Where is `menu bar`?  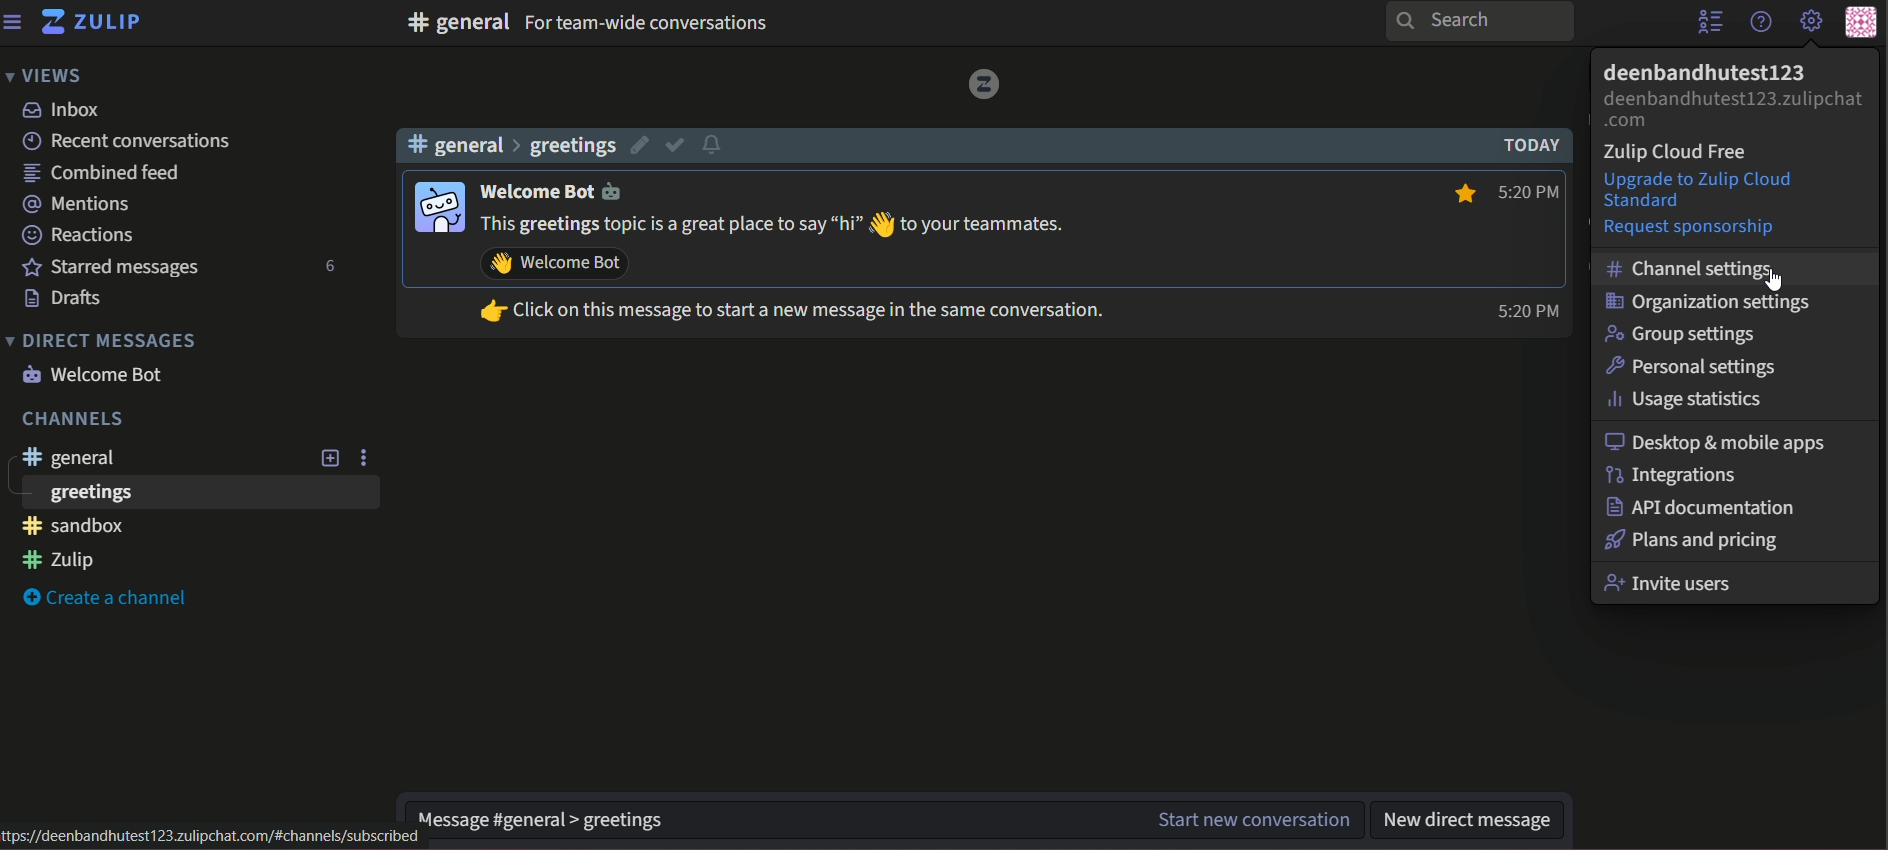
menu bar is located at coordinates (14, 21).